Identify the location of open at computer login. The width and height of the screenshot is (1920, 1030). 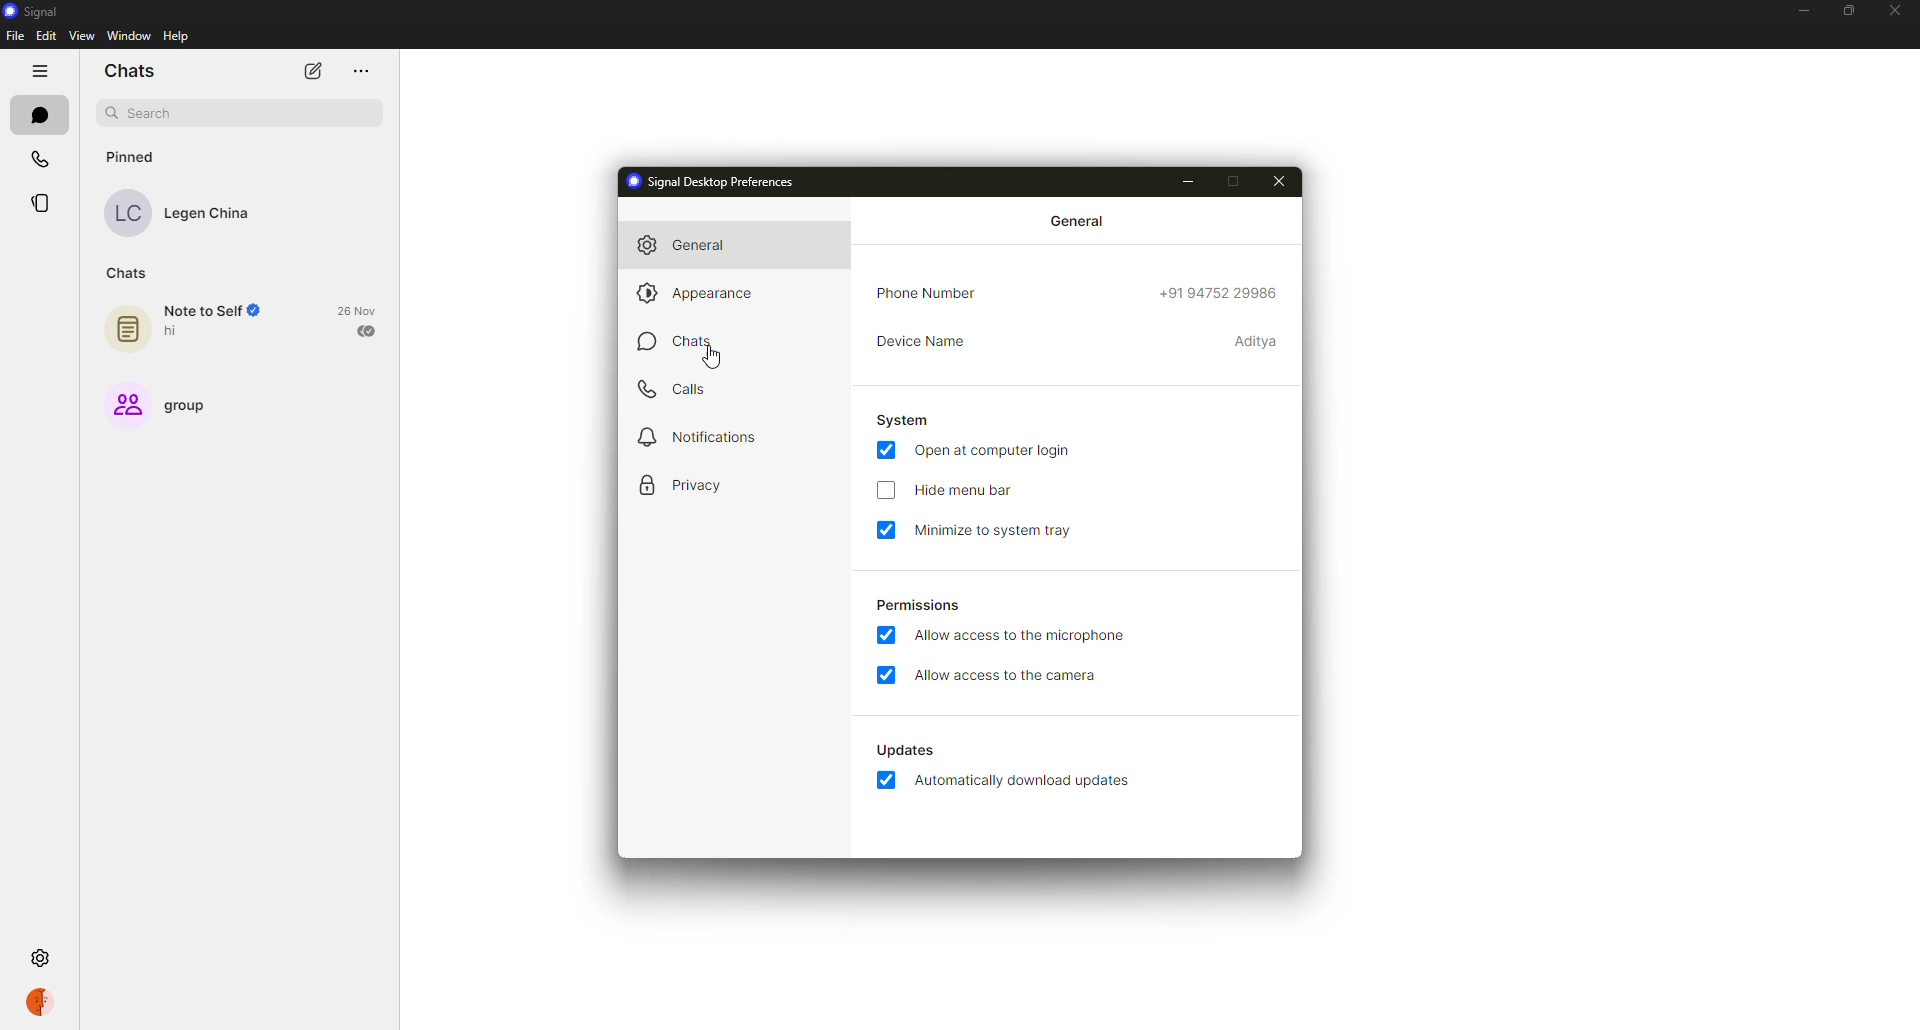
(993, 450).